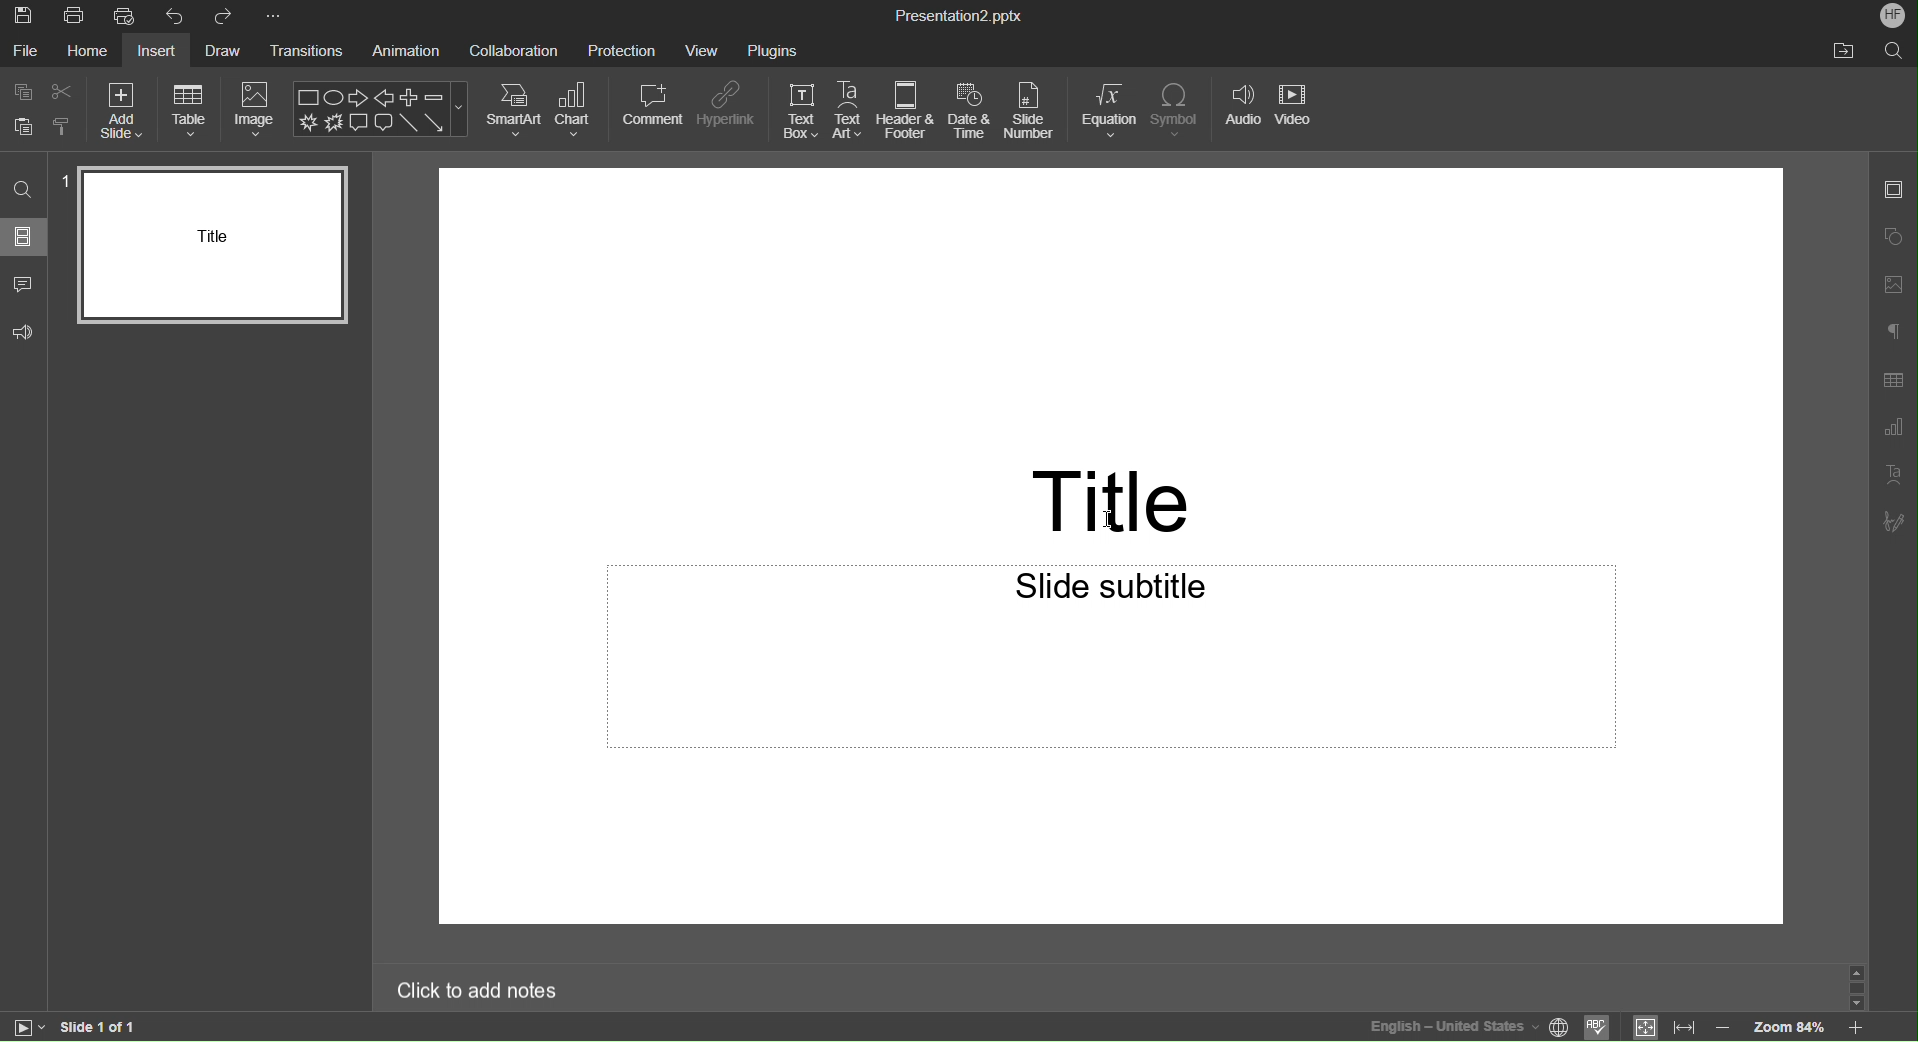 This screenshot has height=1042, width=1918. What do you see at coordinates (1111, 586) in the screenshot?
I see `Slide subtitle` at bounding box center [1111, 586].